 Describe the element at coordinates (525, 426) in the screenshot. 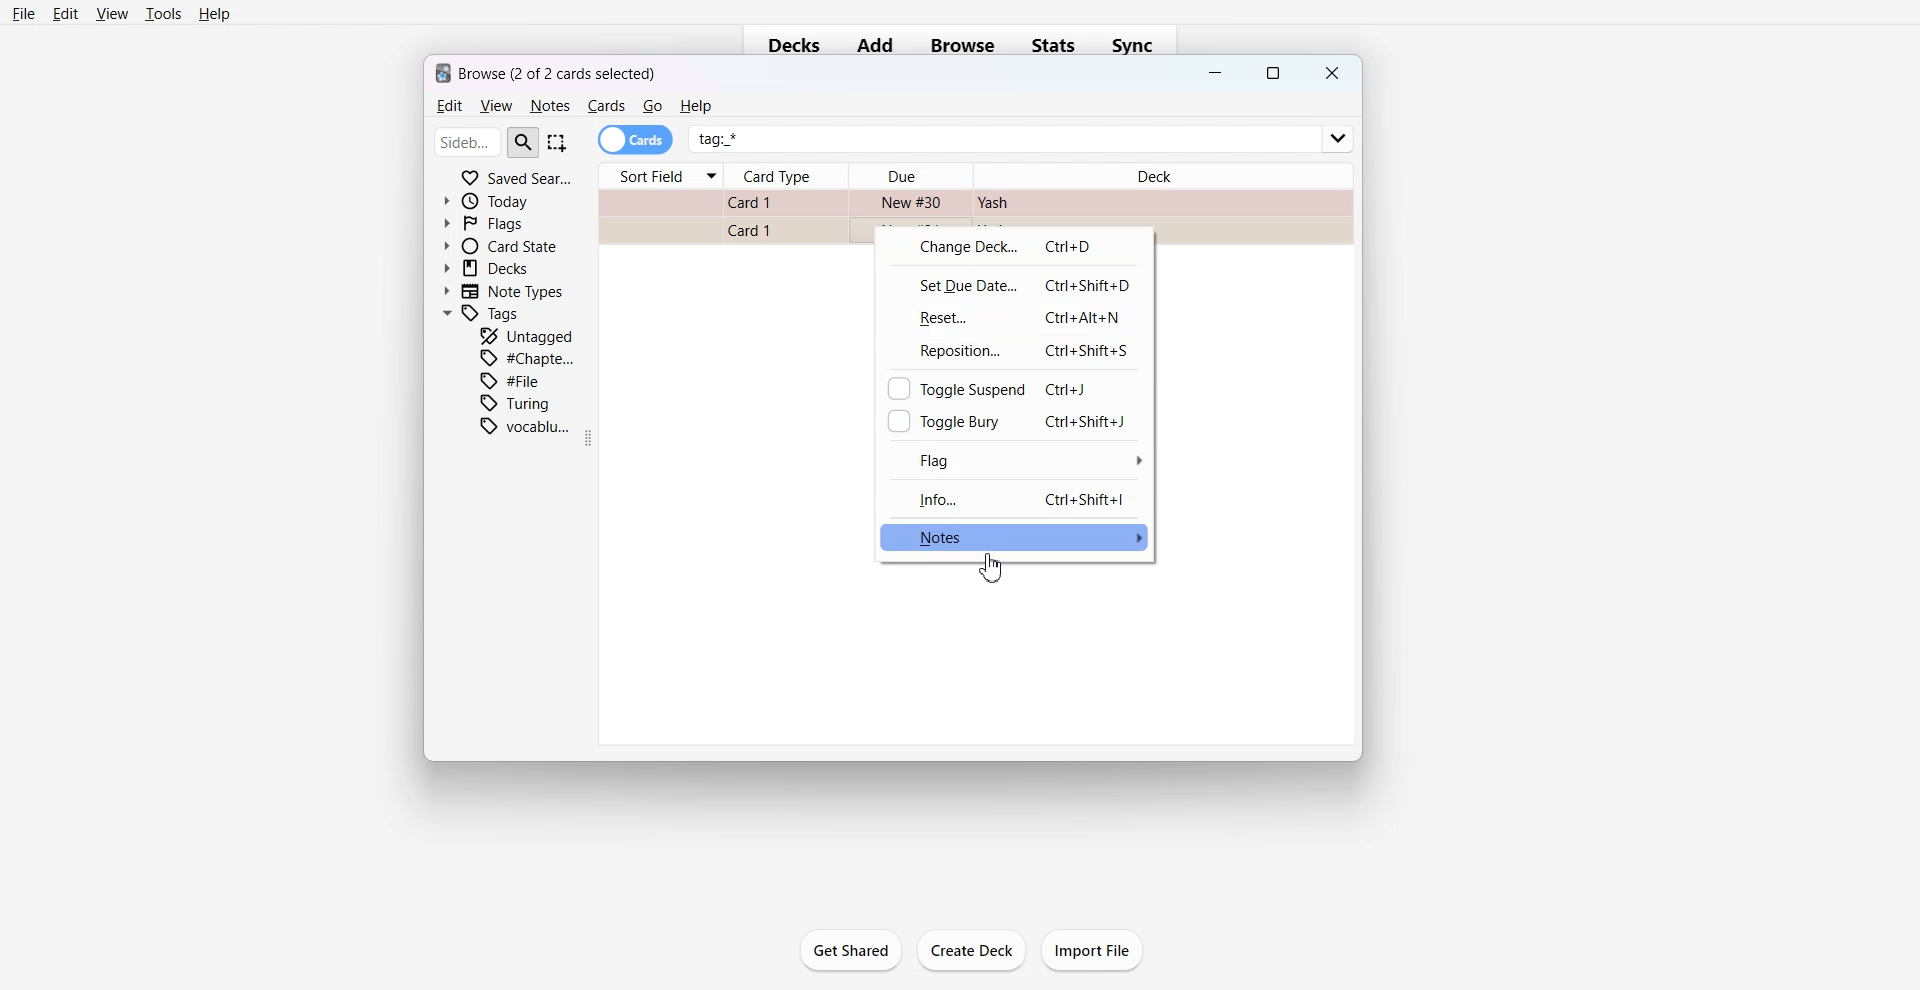

I see `Vocabulary` at that location.